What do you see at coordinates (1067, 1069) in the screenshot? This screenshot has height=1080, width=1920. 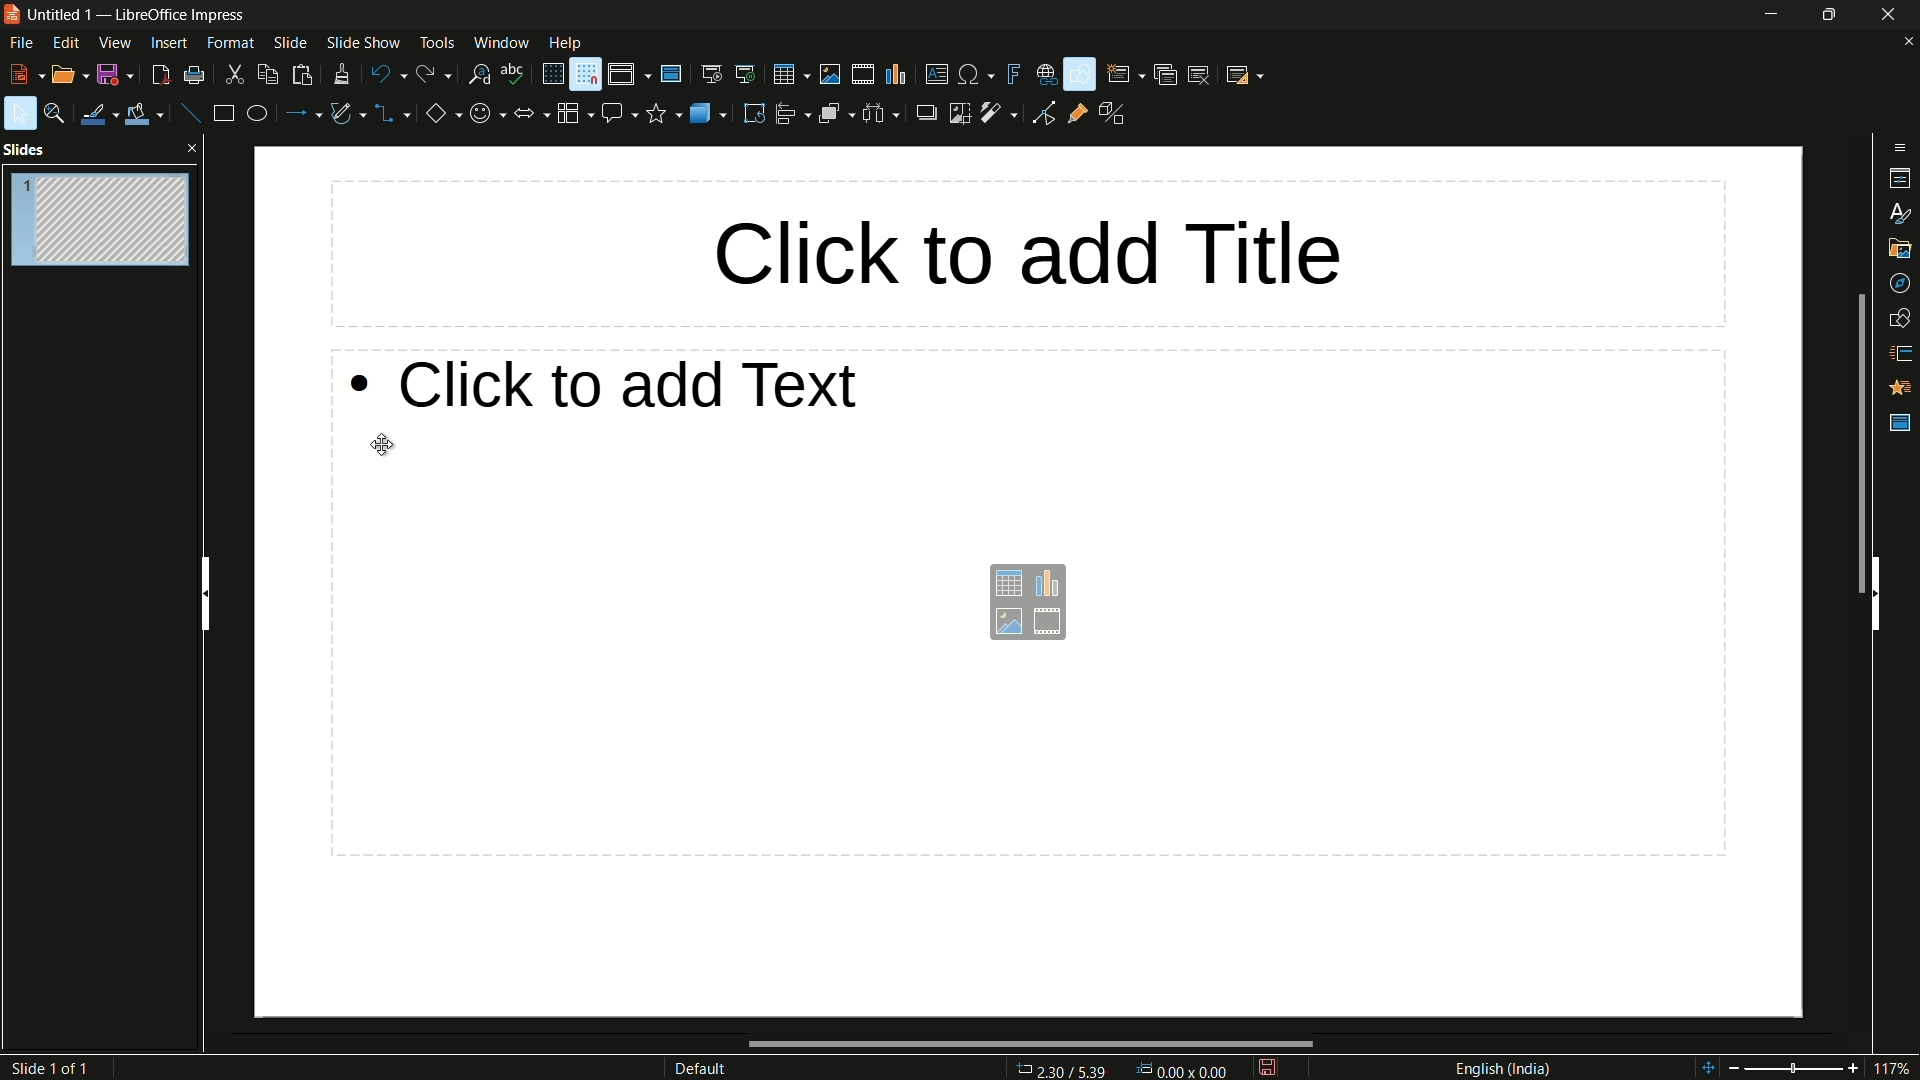 I see `cursor position` at bounding box center [1067, 1069].